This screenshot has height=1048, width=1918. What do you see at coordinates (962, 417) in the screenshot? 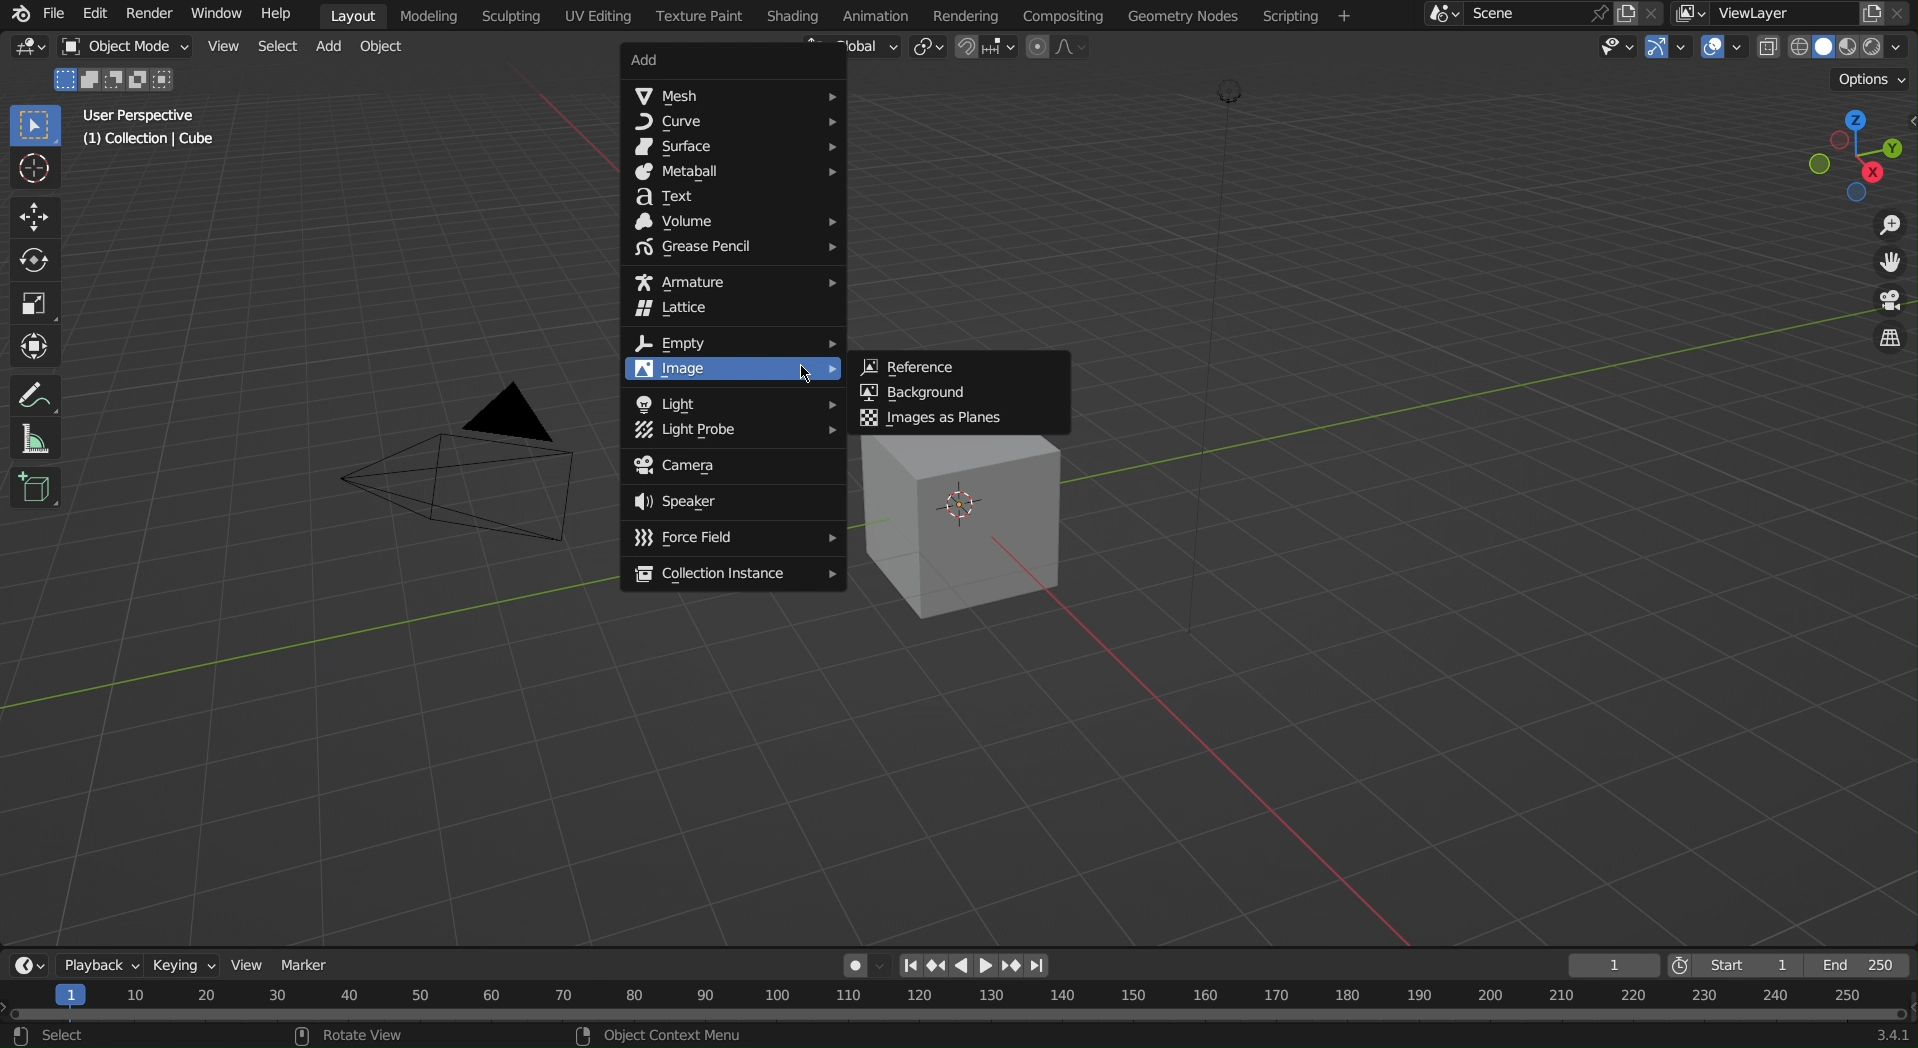
I see `Images as Planes` at bounding box center [962, 417].